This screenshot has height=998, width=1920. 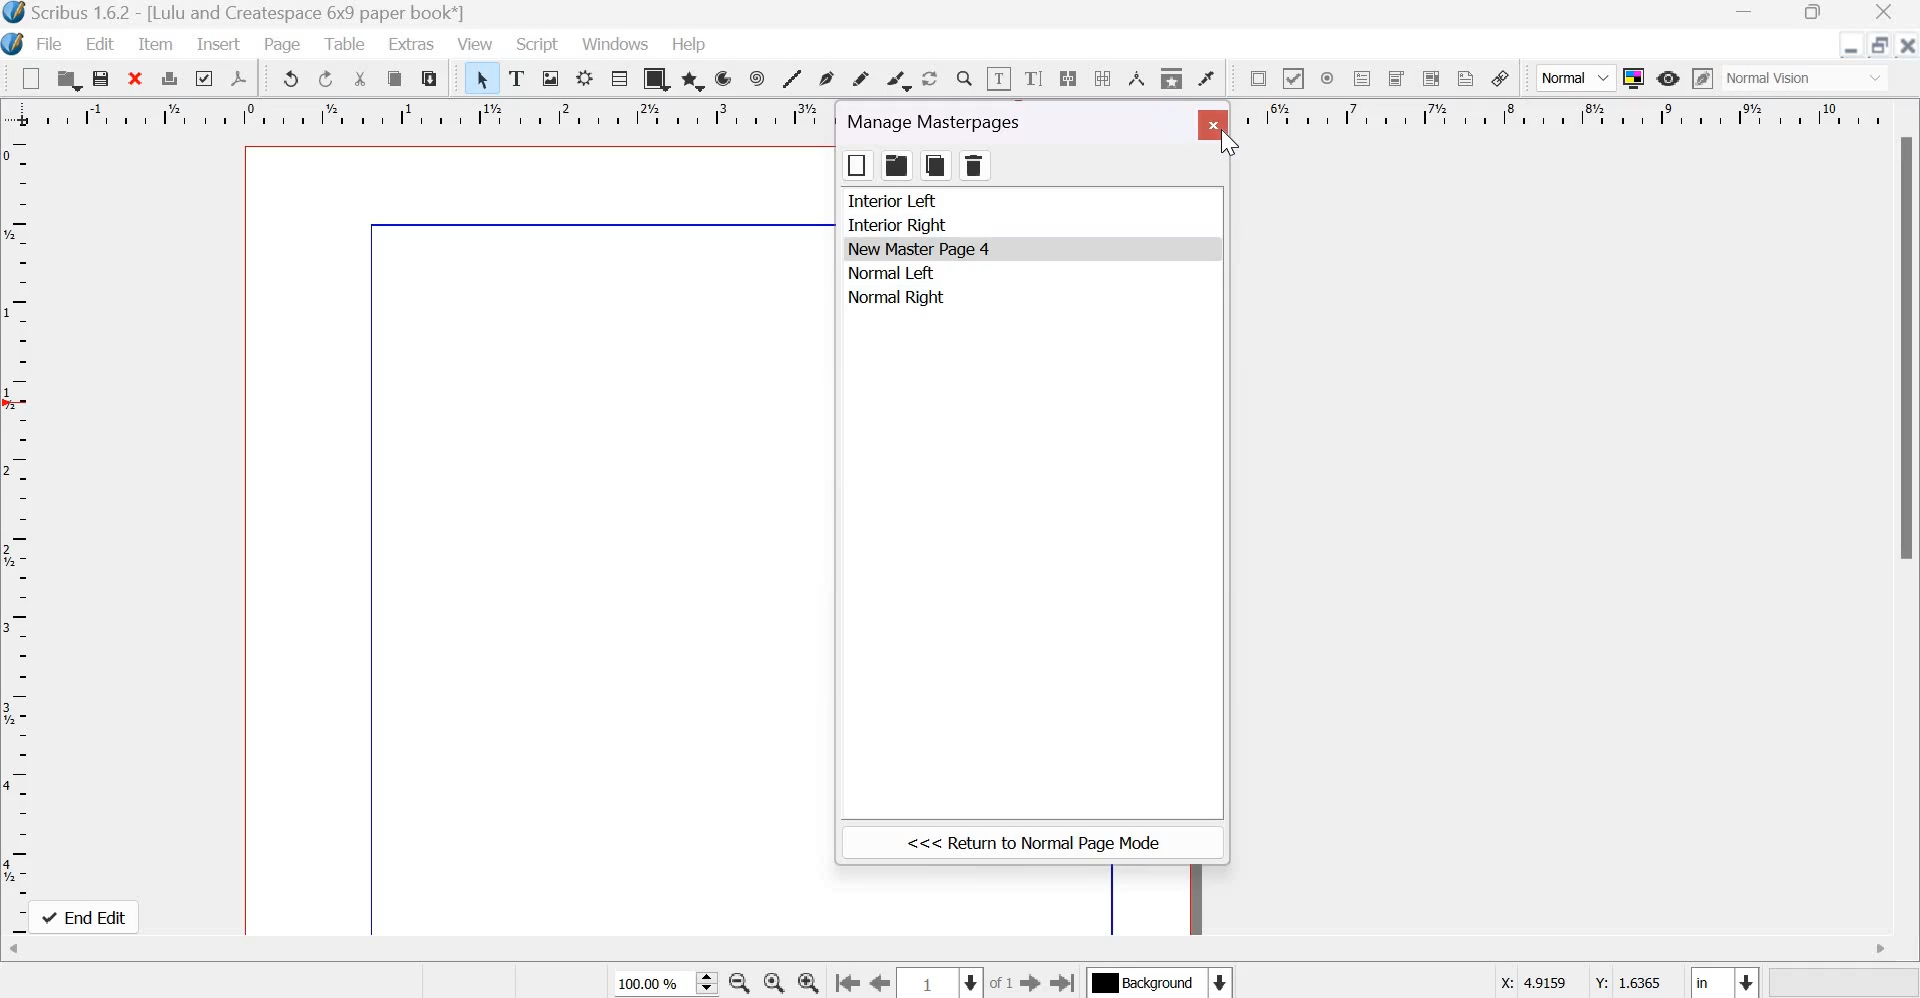 What do you see at coordinates (1033, 844) in the screenshot?
I see `return to normal page mode` at bounding box center [1033, 844].